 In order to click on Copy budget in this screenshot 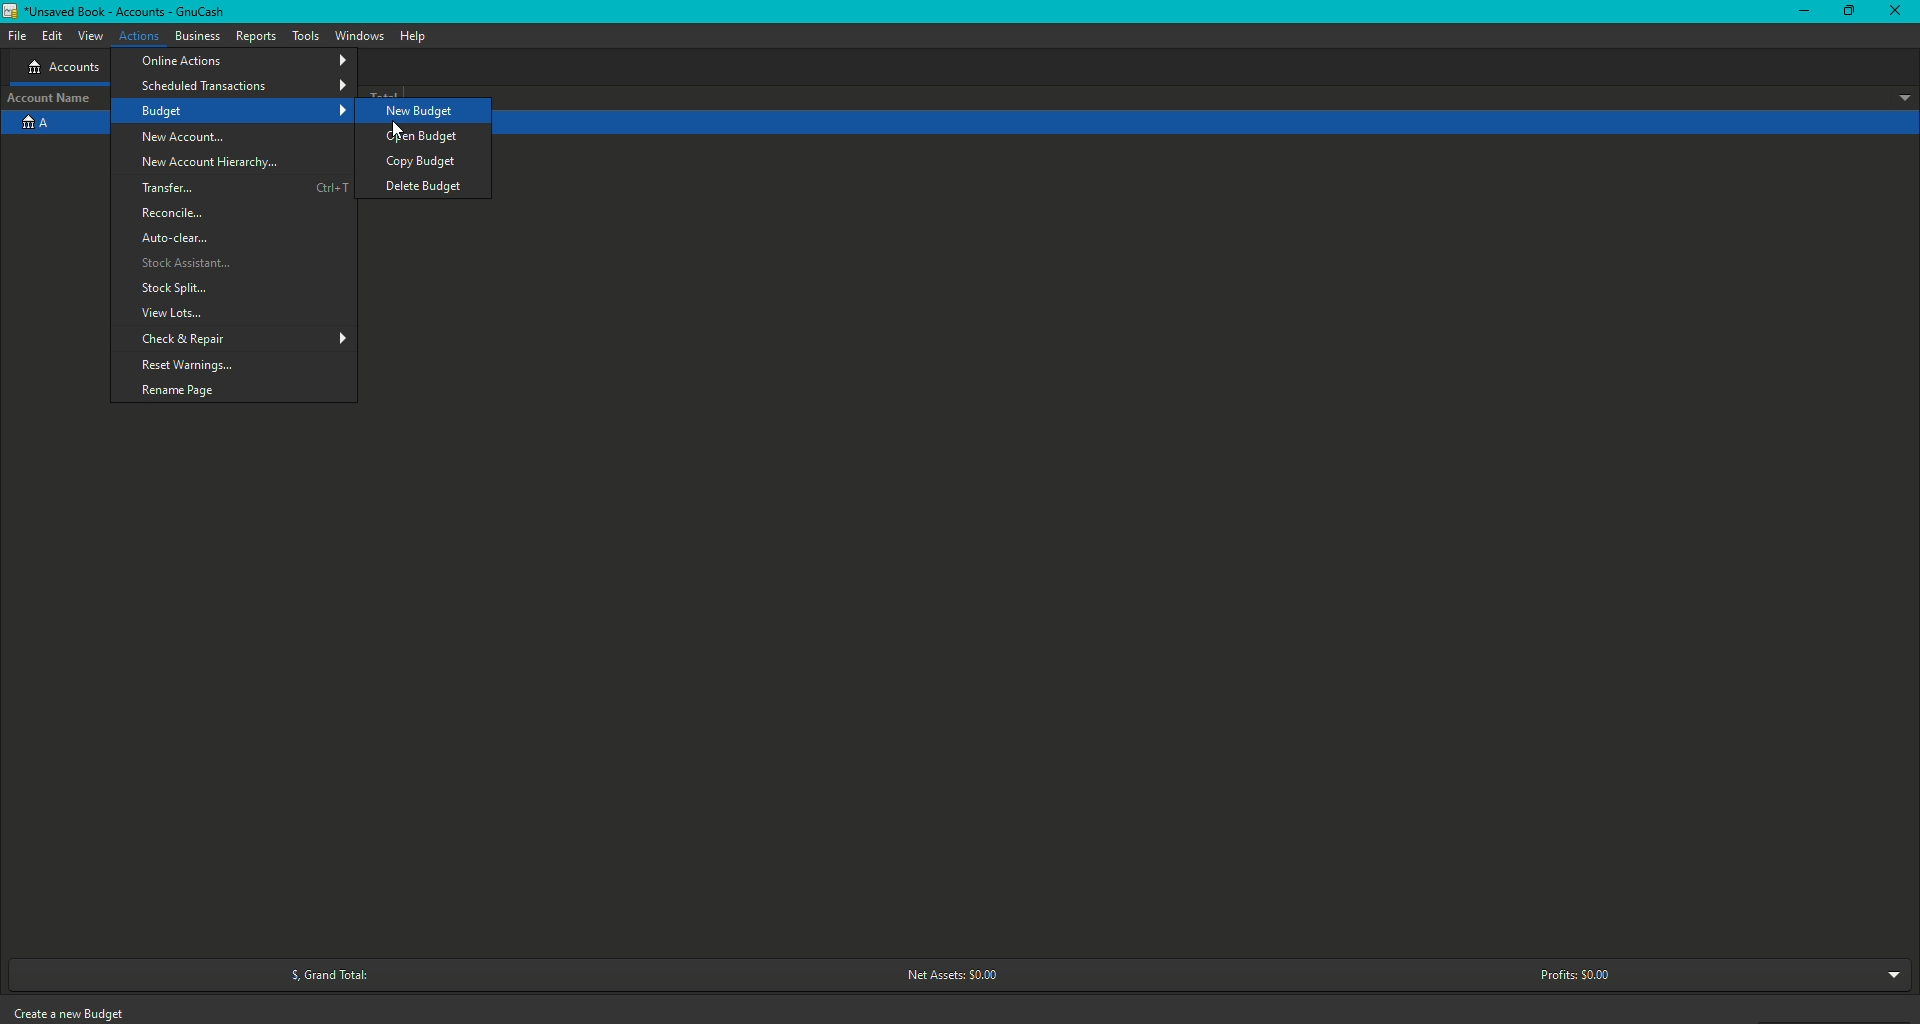, I will do `click(416, 163)`.